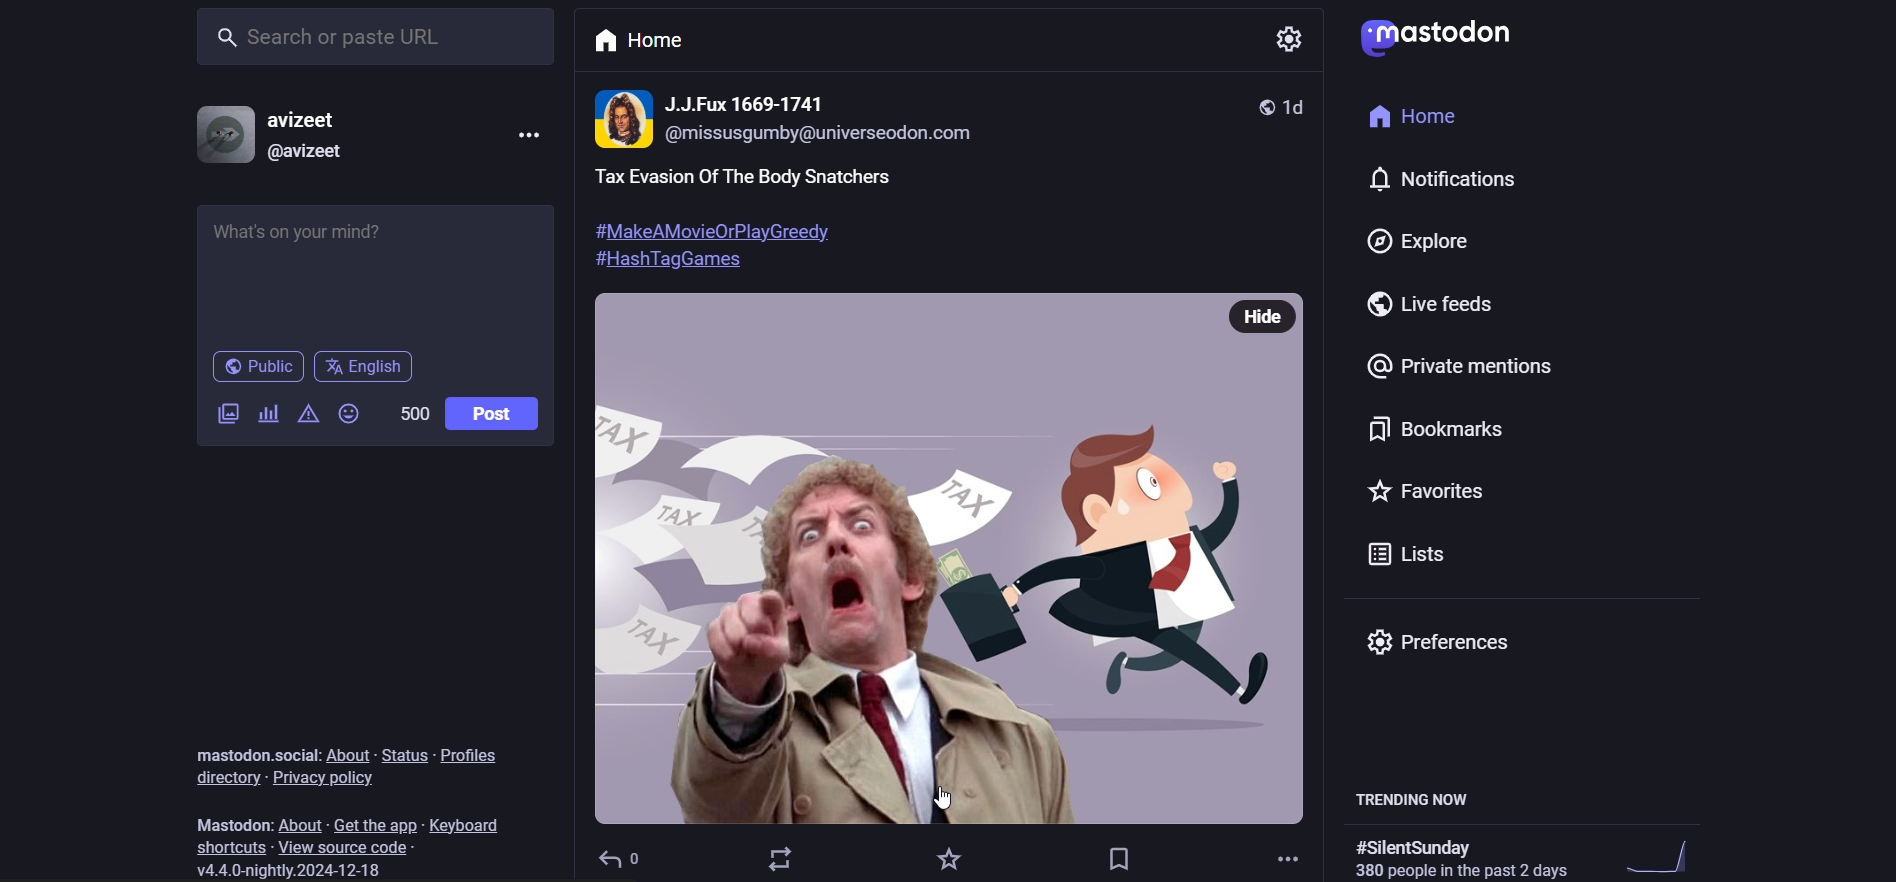 Image resolution: width=1896 pixels, height=882 pixels. I want to click on cursor, so click(951, 802).